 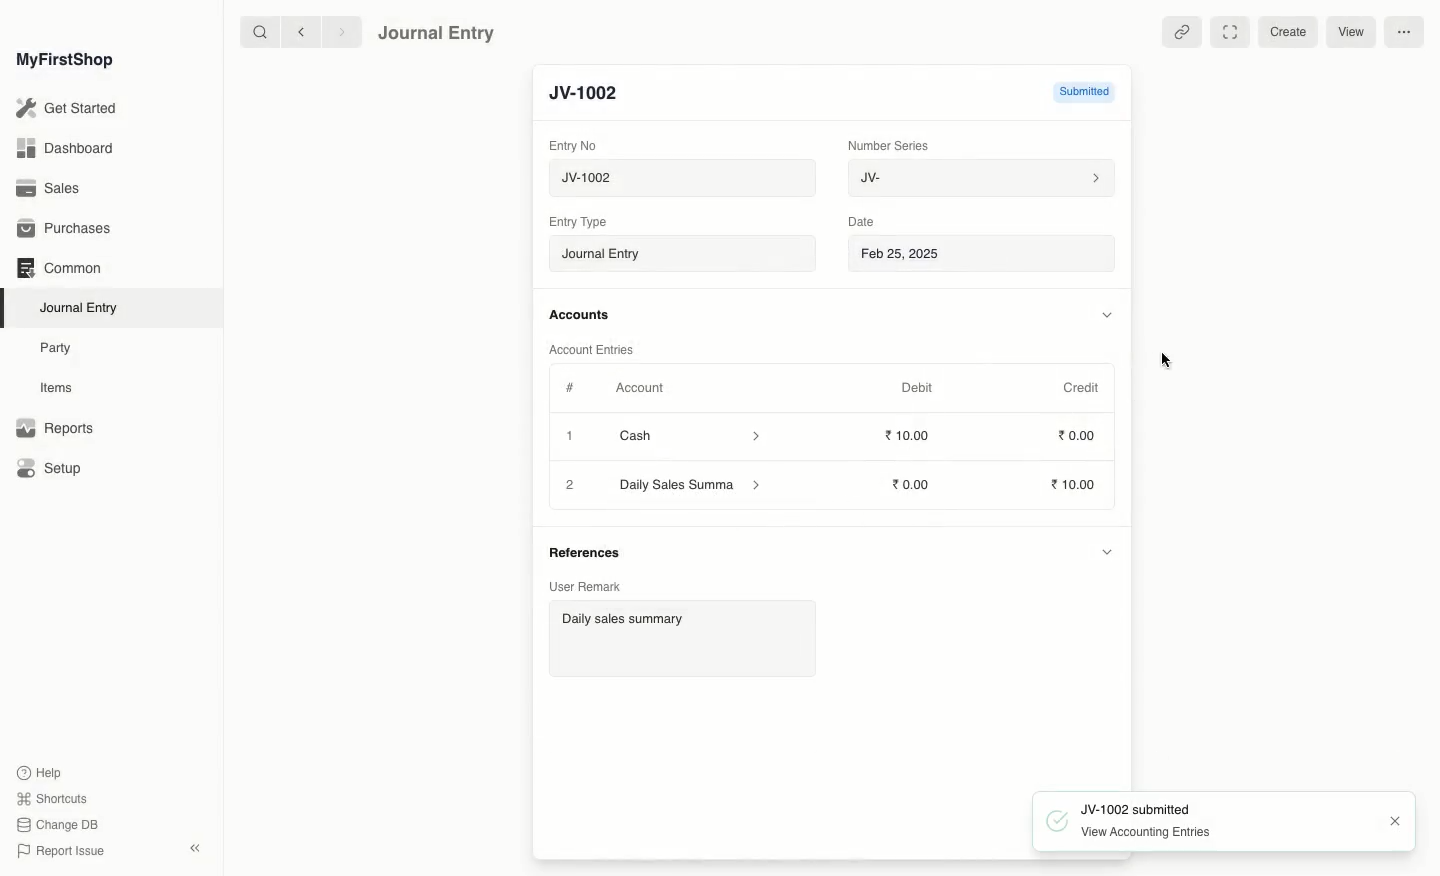 What do you see at coordinates (49, 190) in the screenshot?
I see `Sales` at bounding box center [49, 190].